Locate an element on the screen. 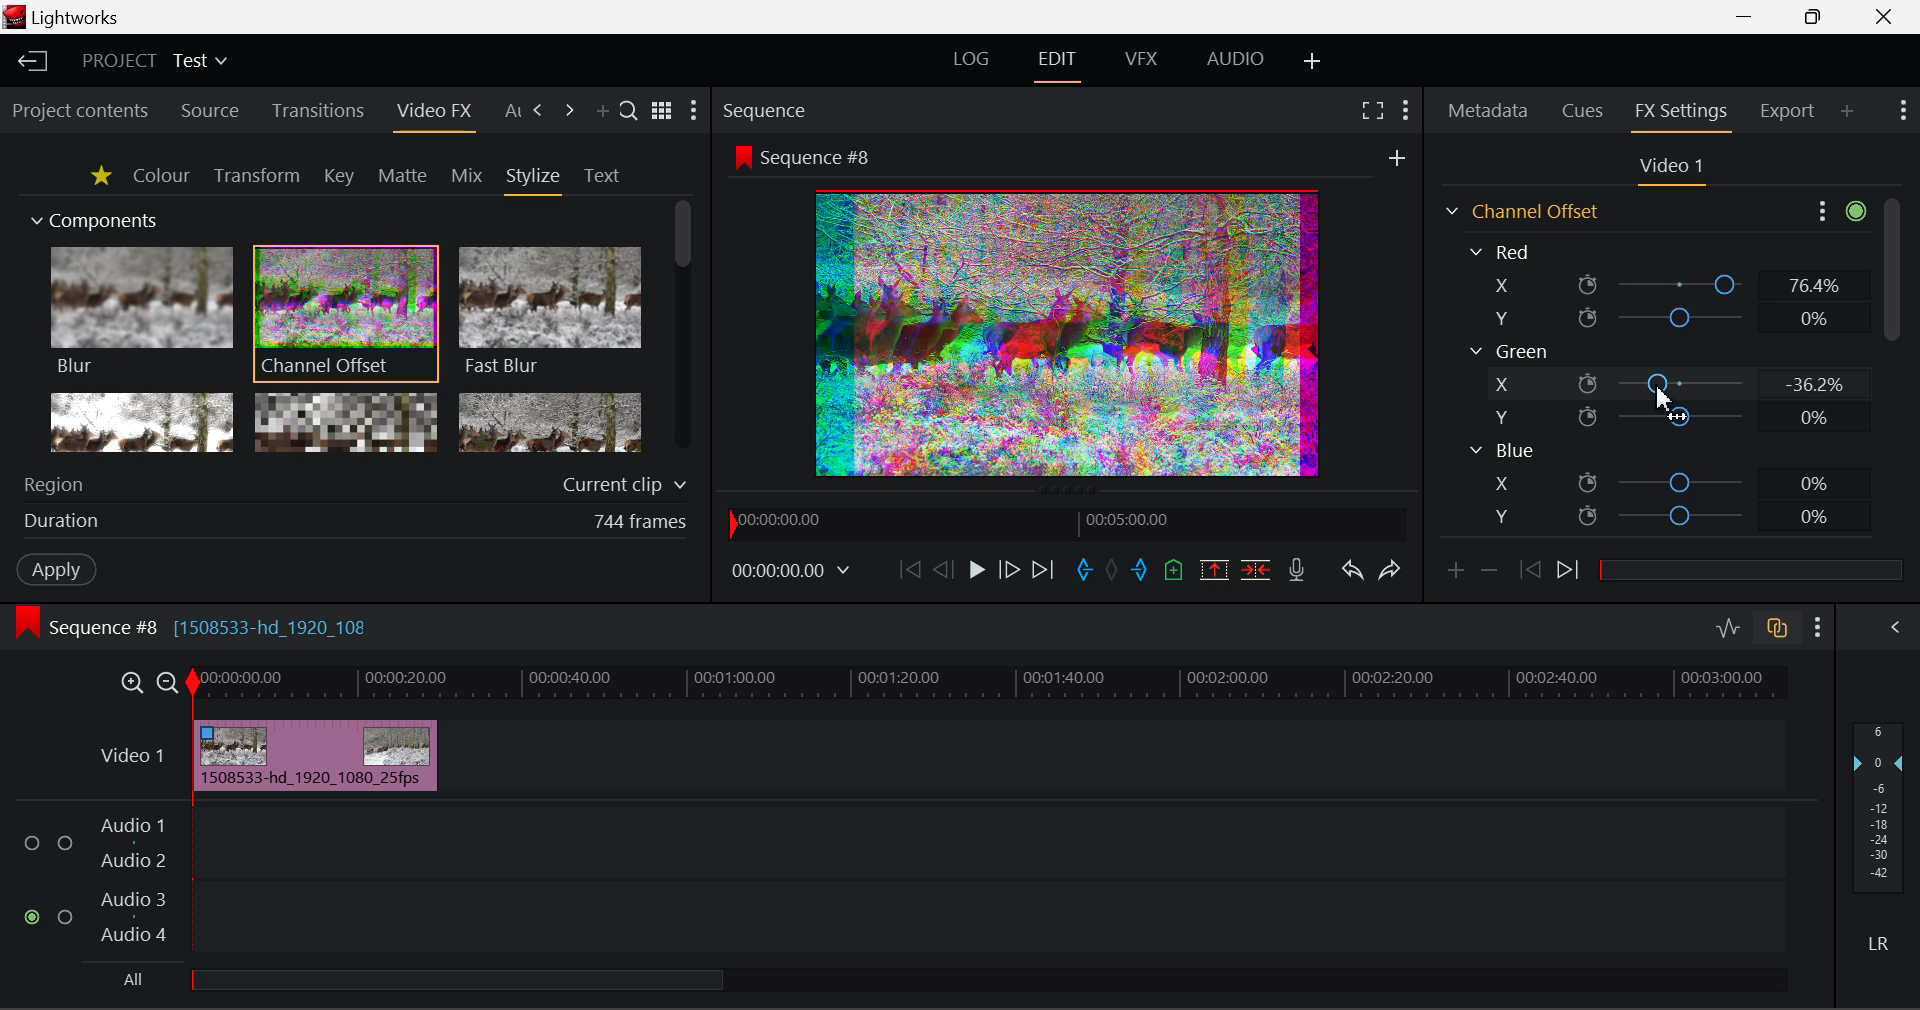 The height and width of the screenshot is (1010, 1920). Show Settings is located at coordinates (1902, 110).